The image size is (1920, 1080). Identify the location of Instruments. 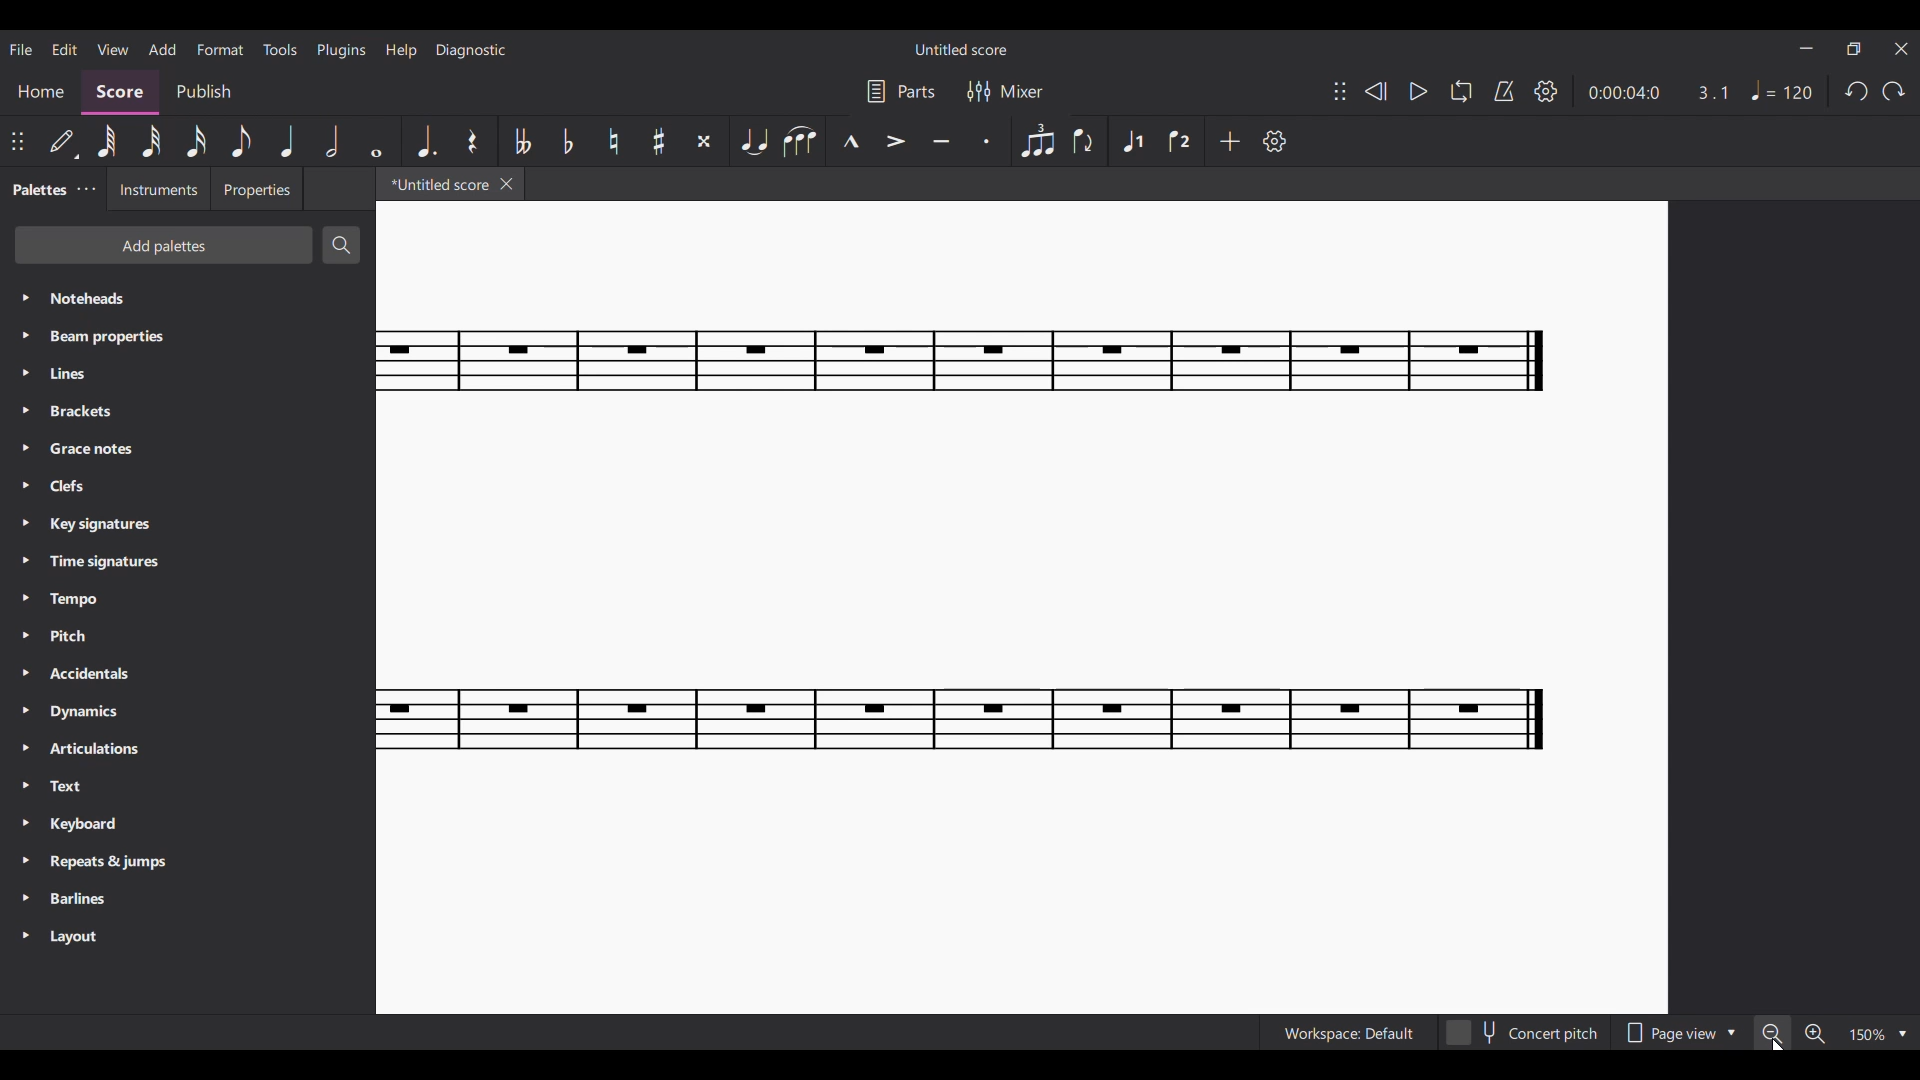
(159, 189).